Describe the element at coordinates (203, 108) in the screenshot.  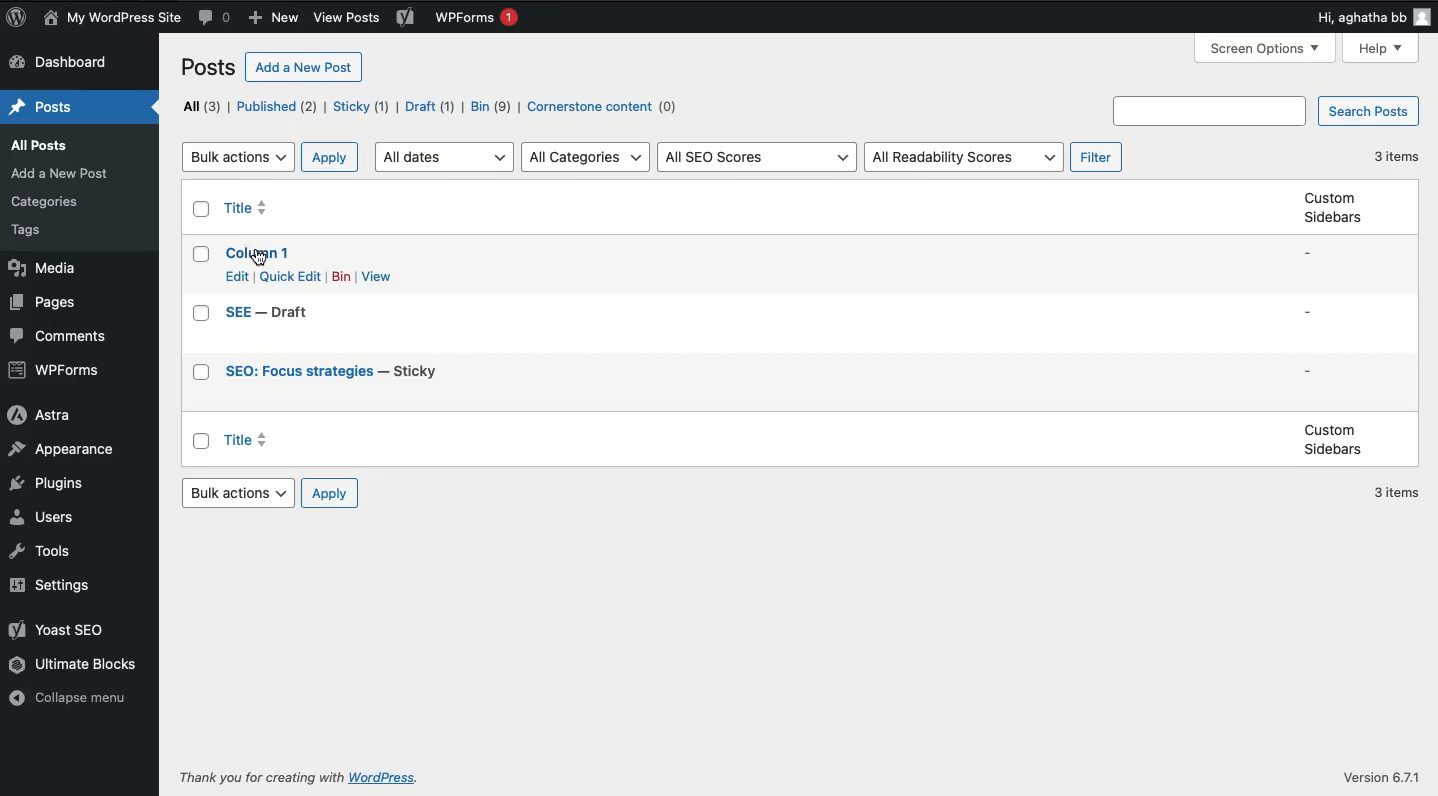
I see `All` at that location.